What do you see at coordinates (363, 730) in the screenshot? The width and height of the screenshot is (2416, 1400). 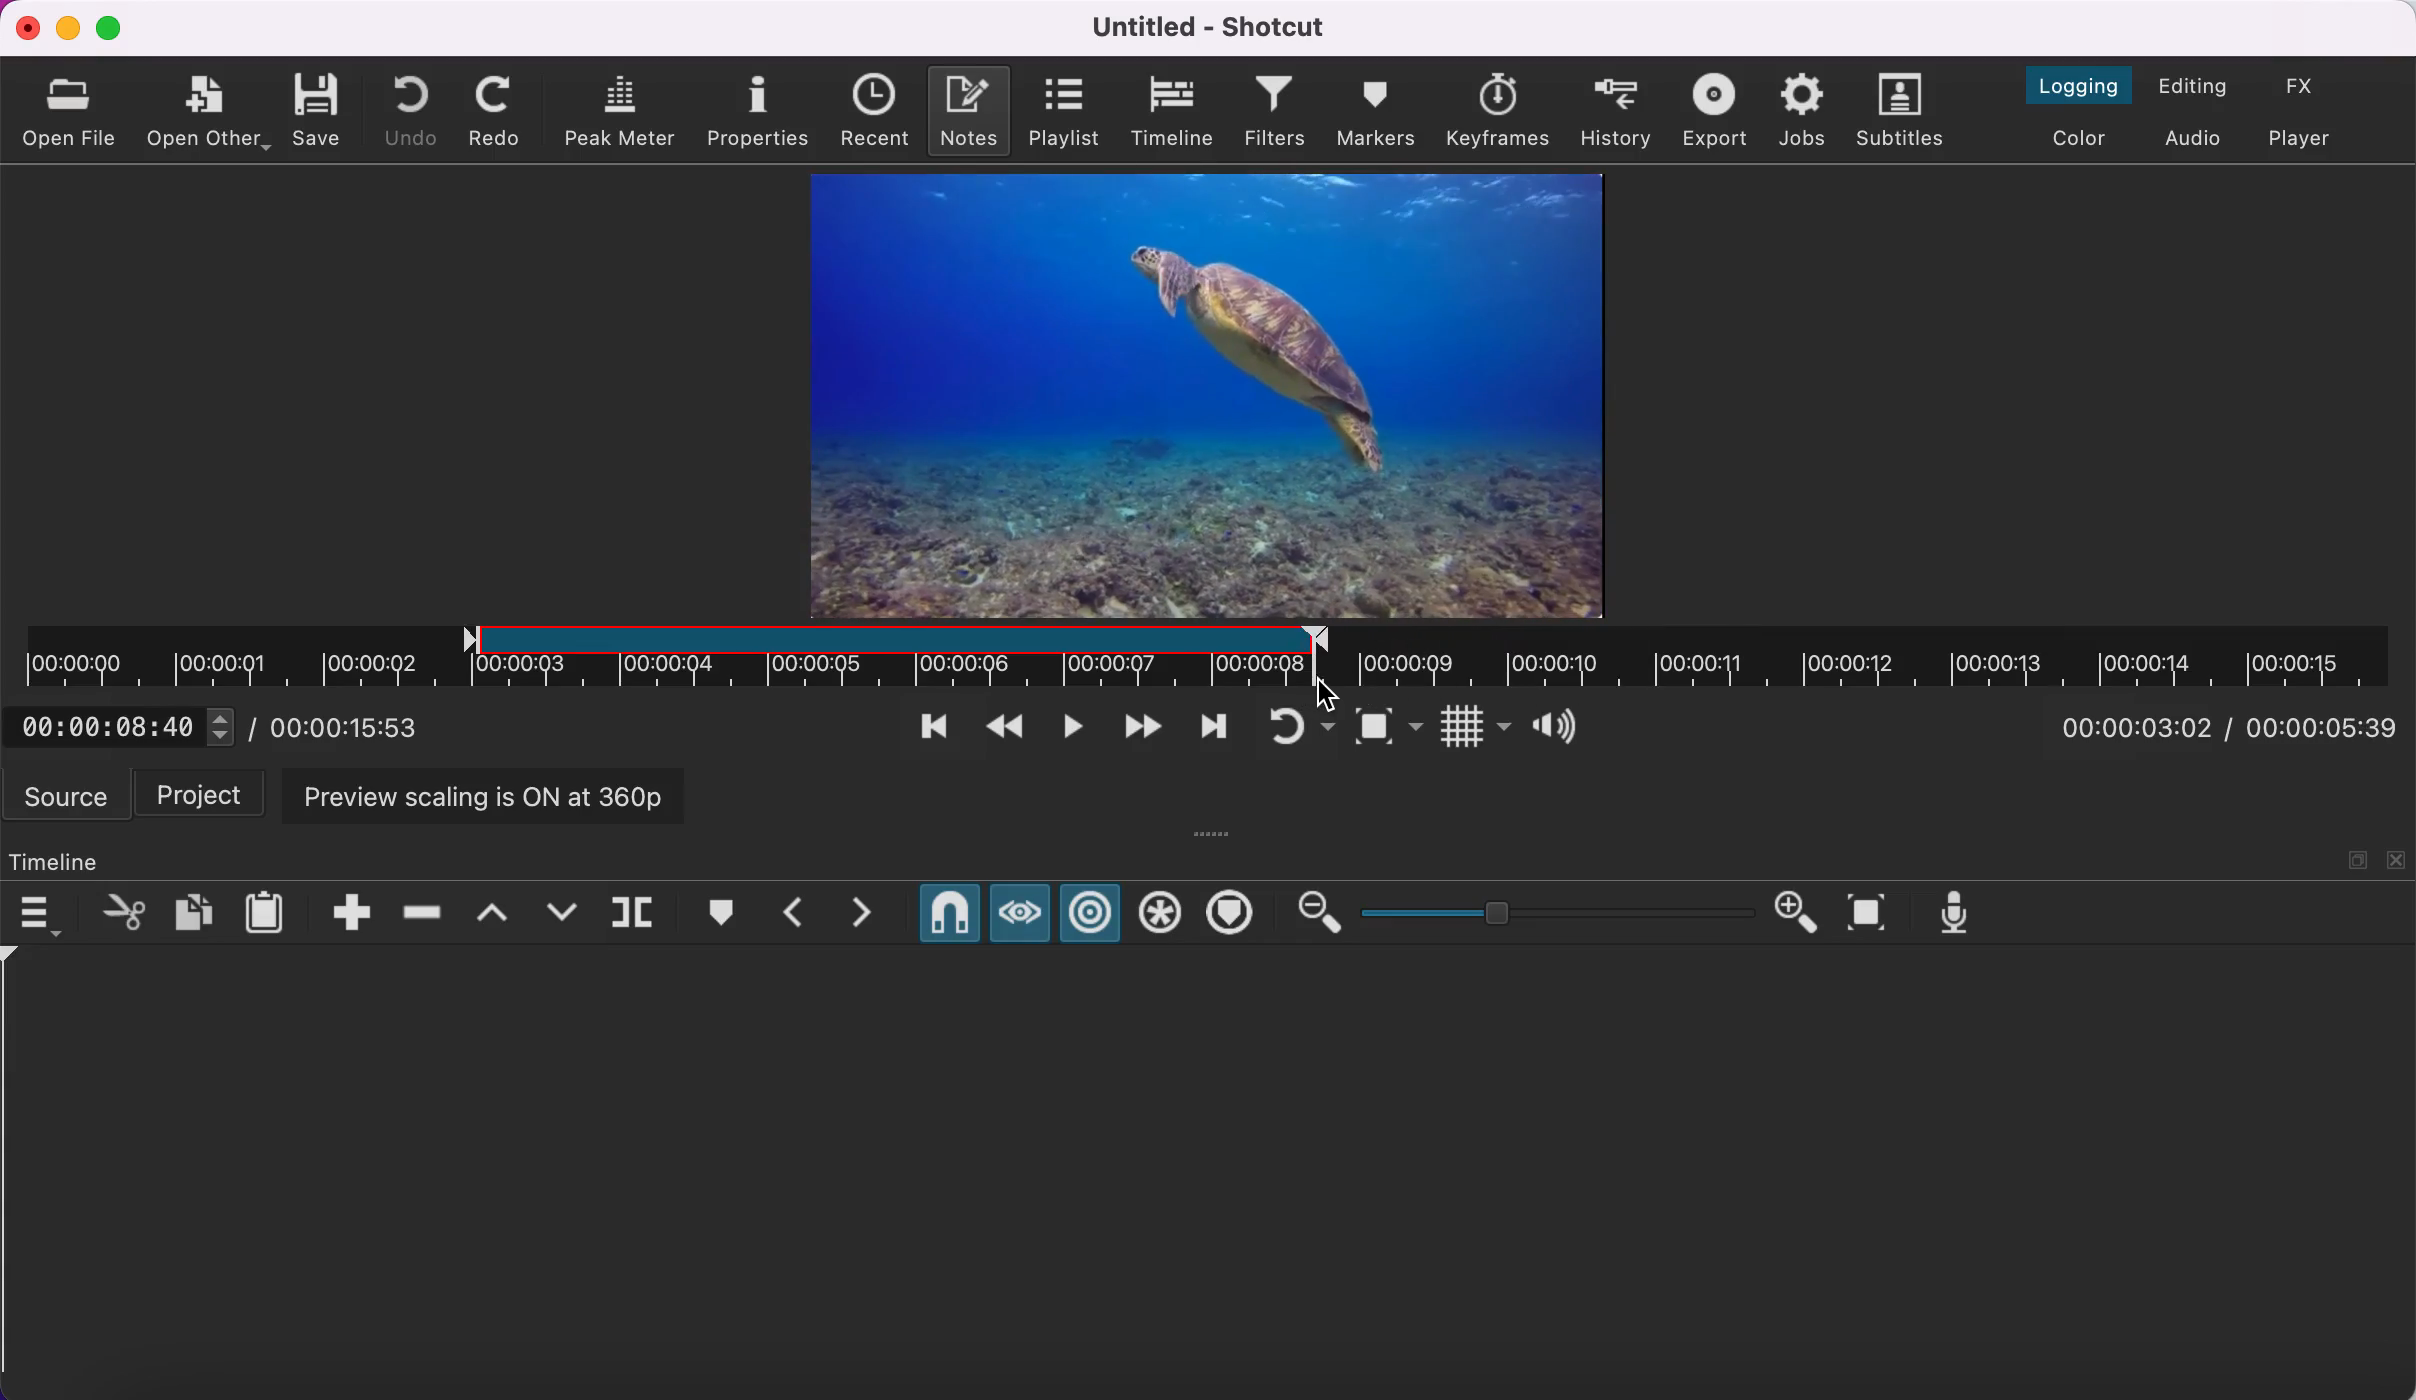 I see `total duration` at bounding box center [363, 730].